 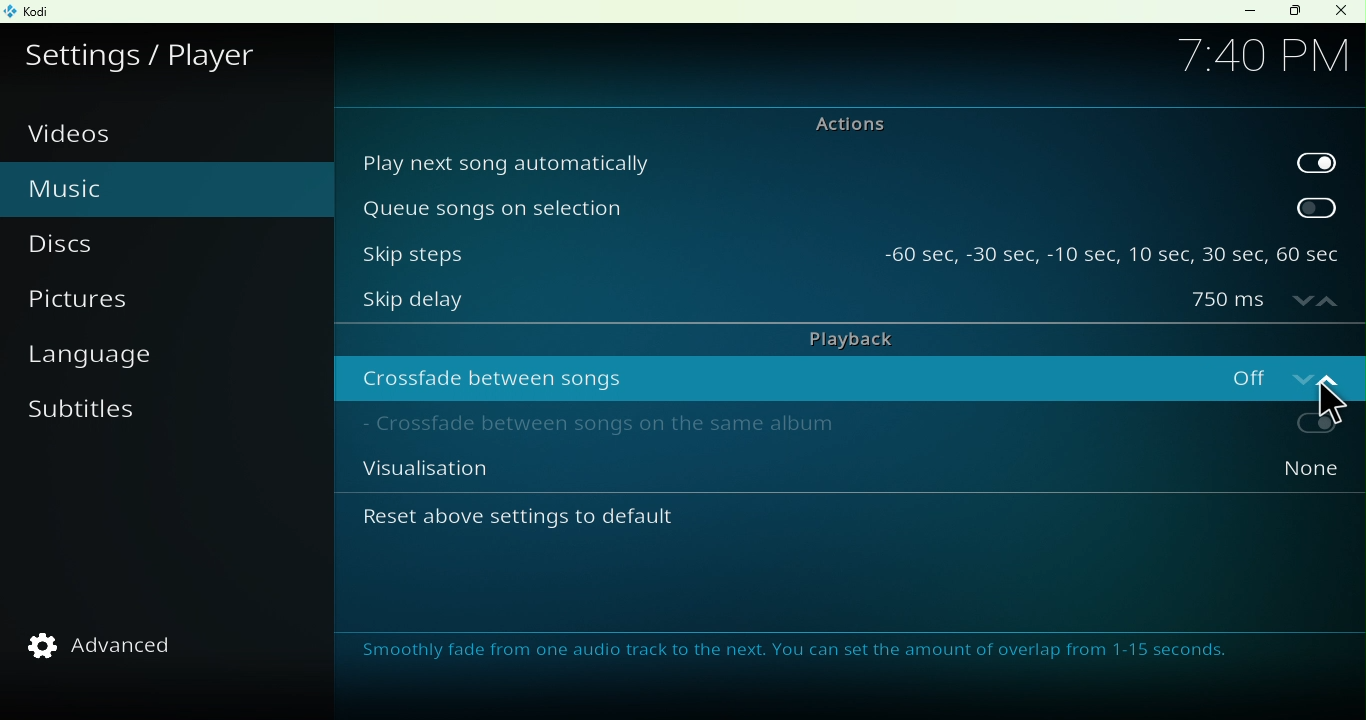 I want to click on toggle, so click(x=1316, y=160).